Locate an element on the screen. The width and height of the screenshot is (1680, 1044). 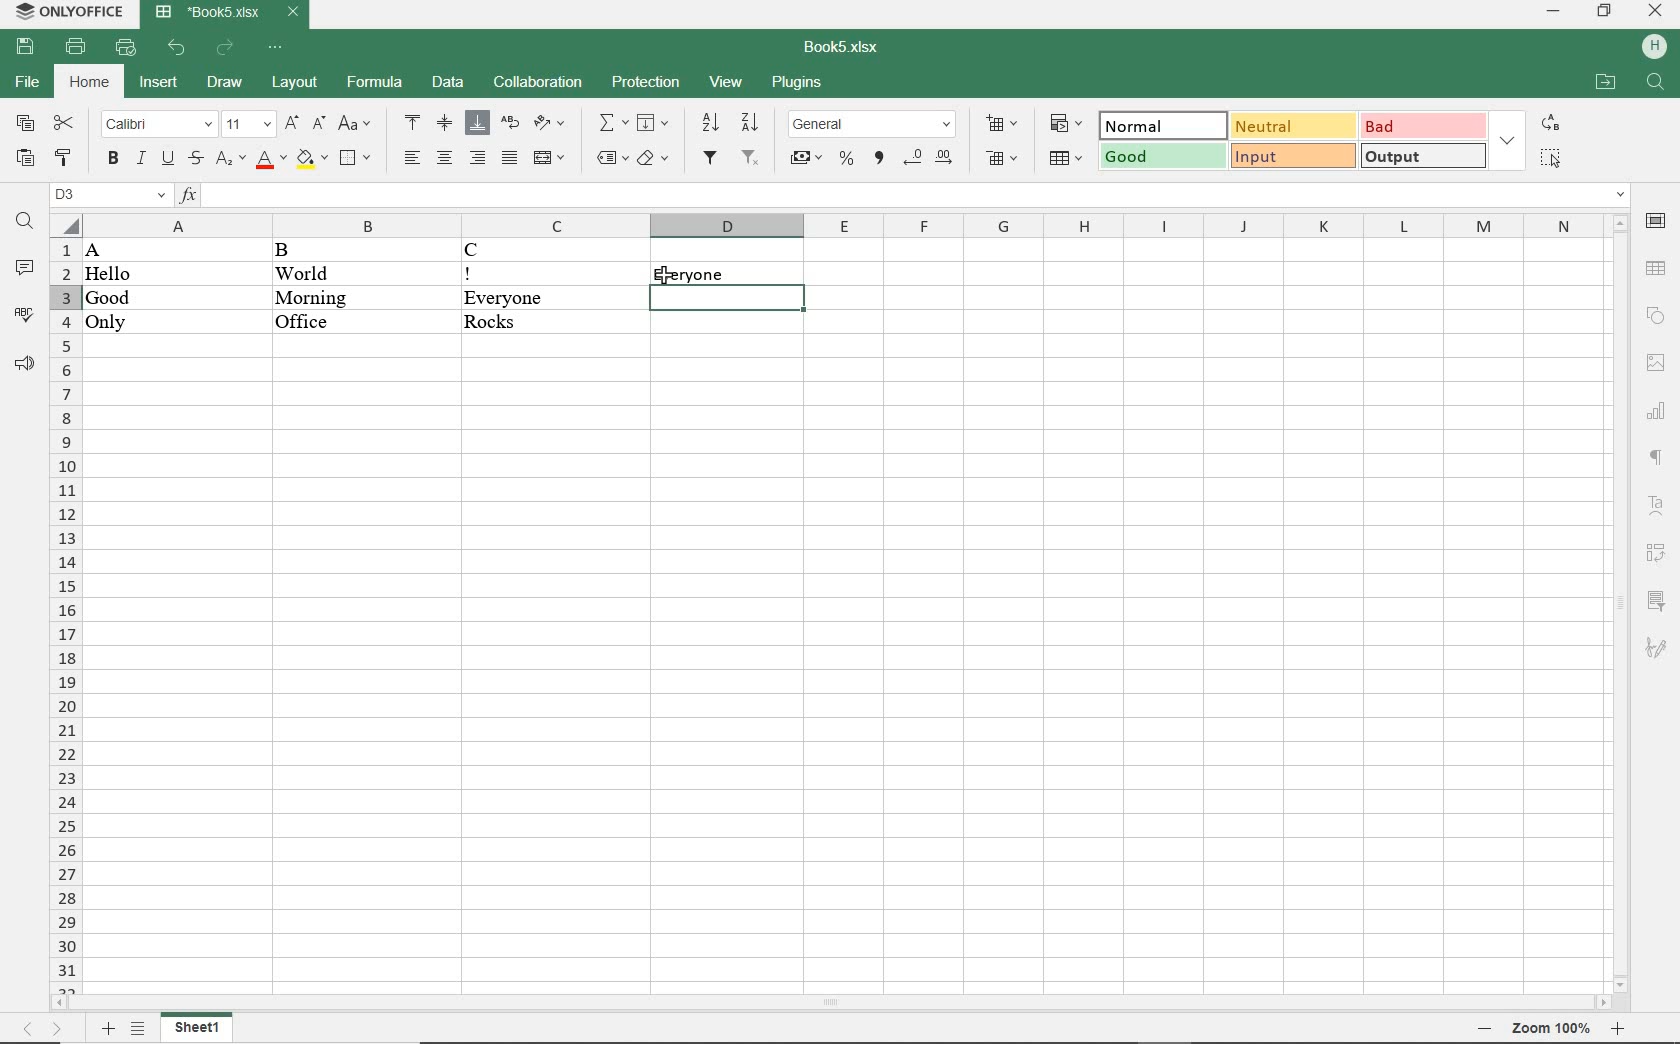
bad is located at coordinates (1421, 126).